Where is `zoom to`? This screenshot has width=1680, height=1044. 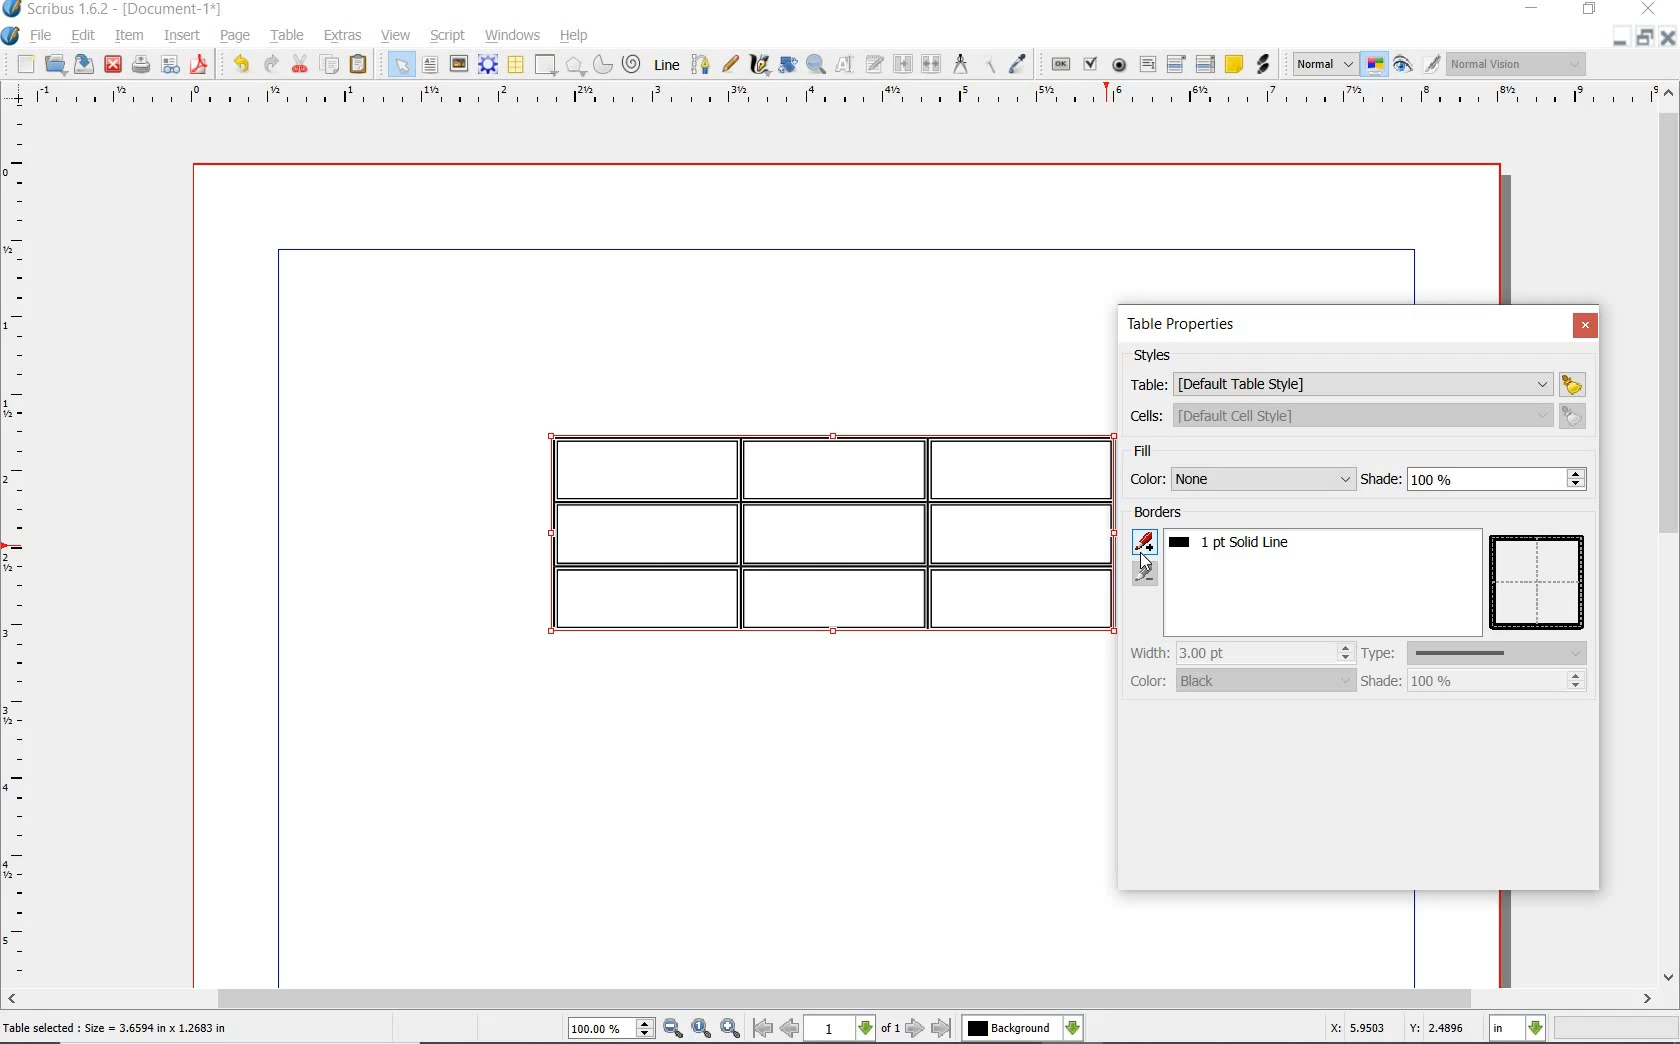
zoom to is located at coordinates (701, 1028).